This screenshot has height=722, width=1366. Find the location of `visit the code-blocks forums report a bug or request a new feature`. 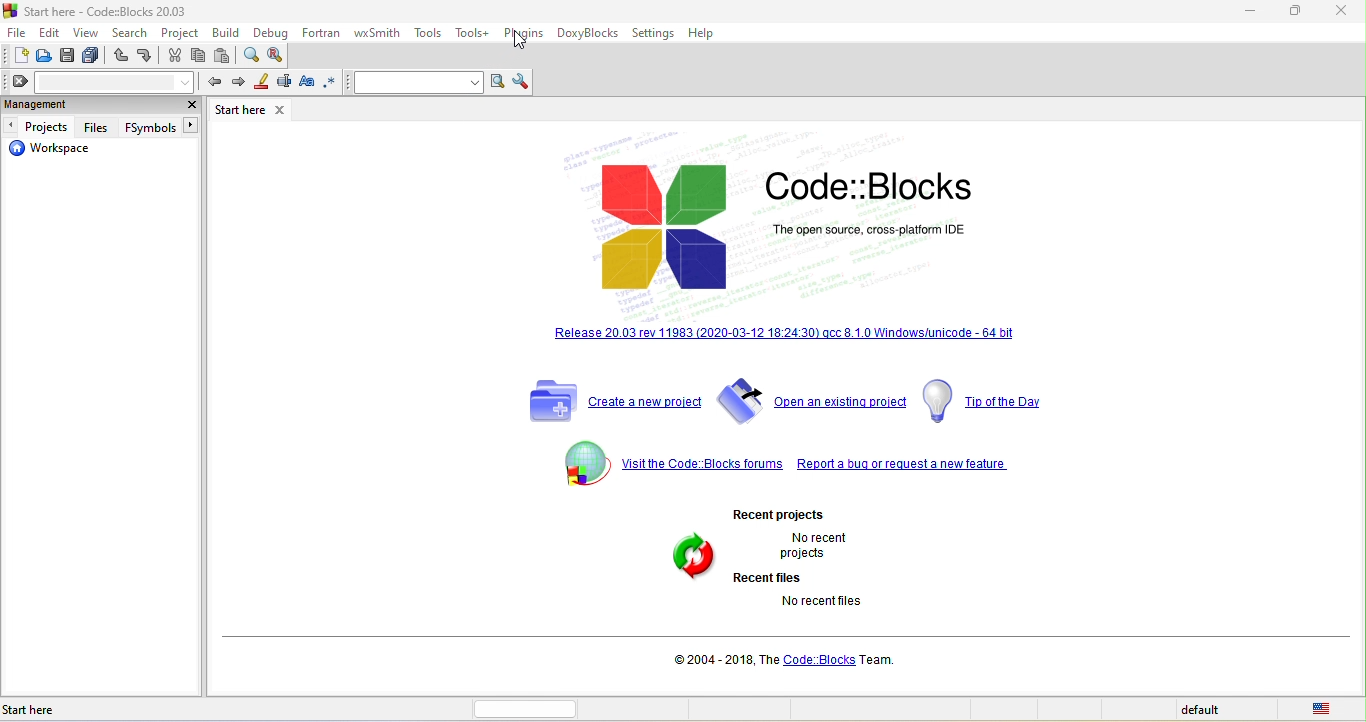

visit the code-blocks forums report a bug or request a new feature is located at coordinates (796, 467).